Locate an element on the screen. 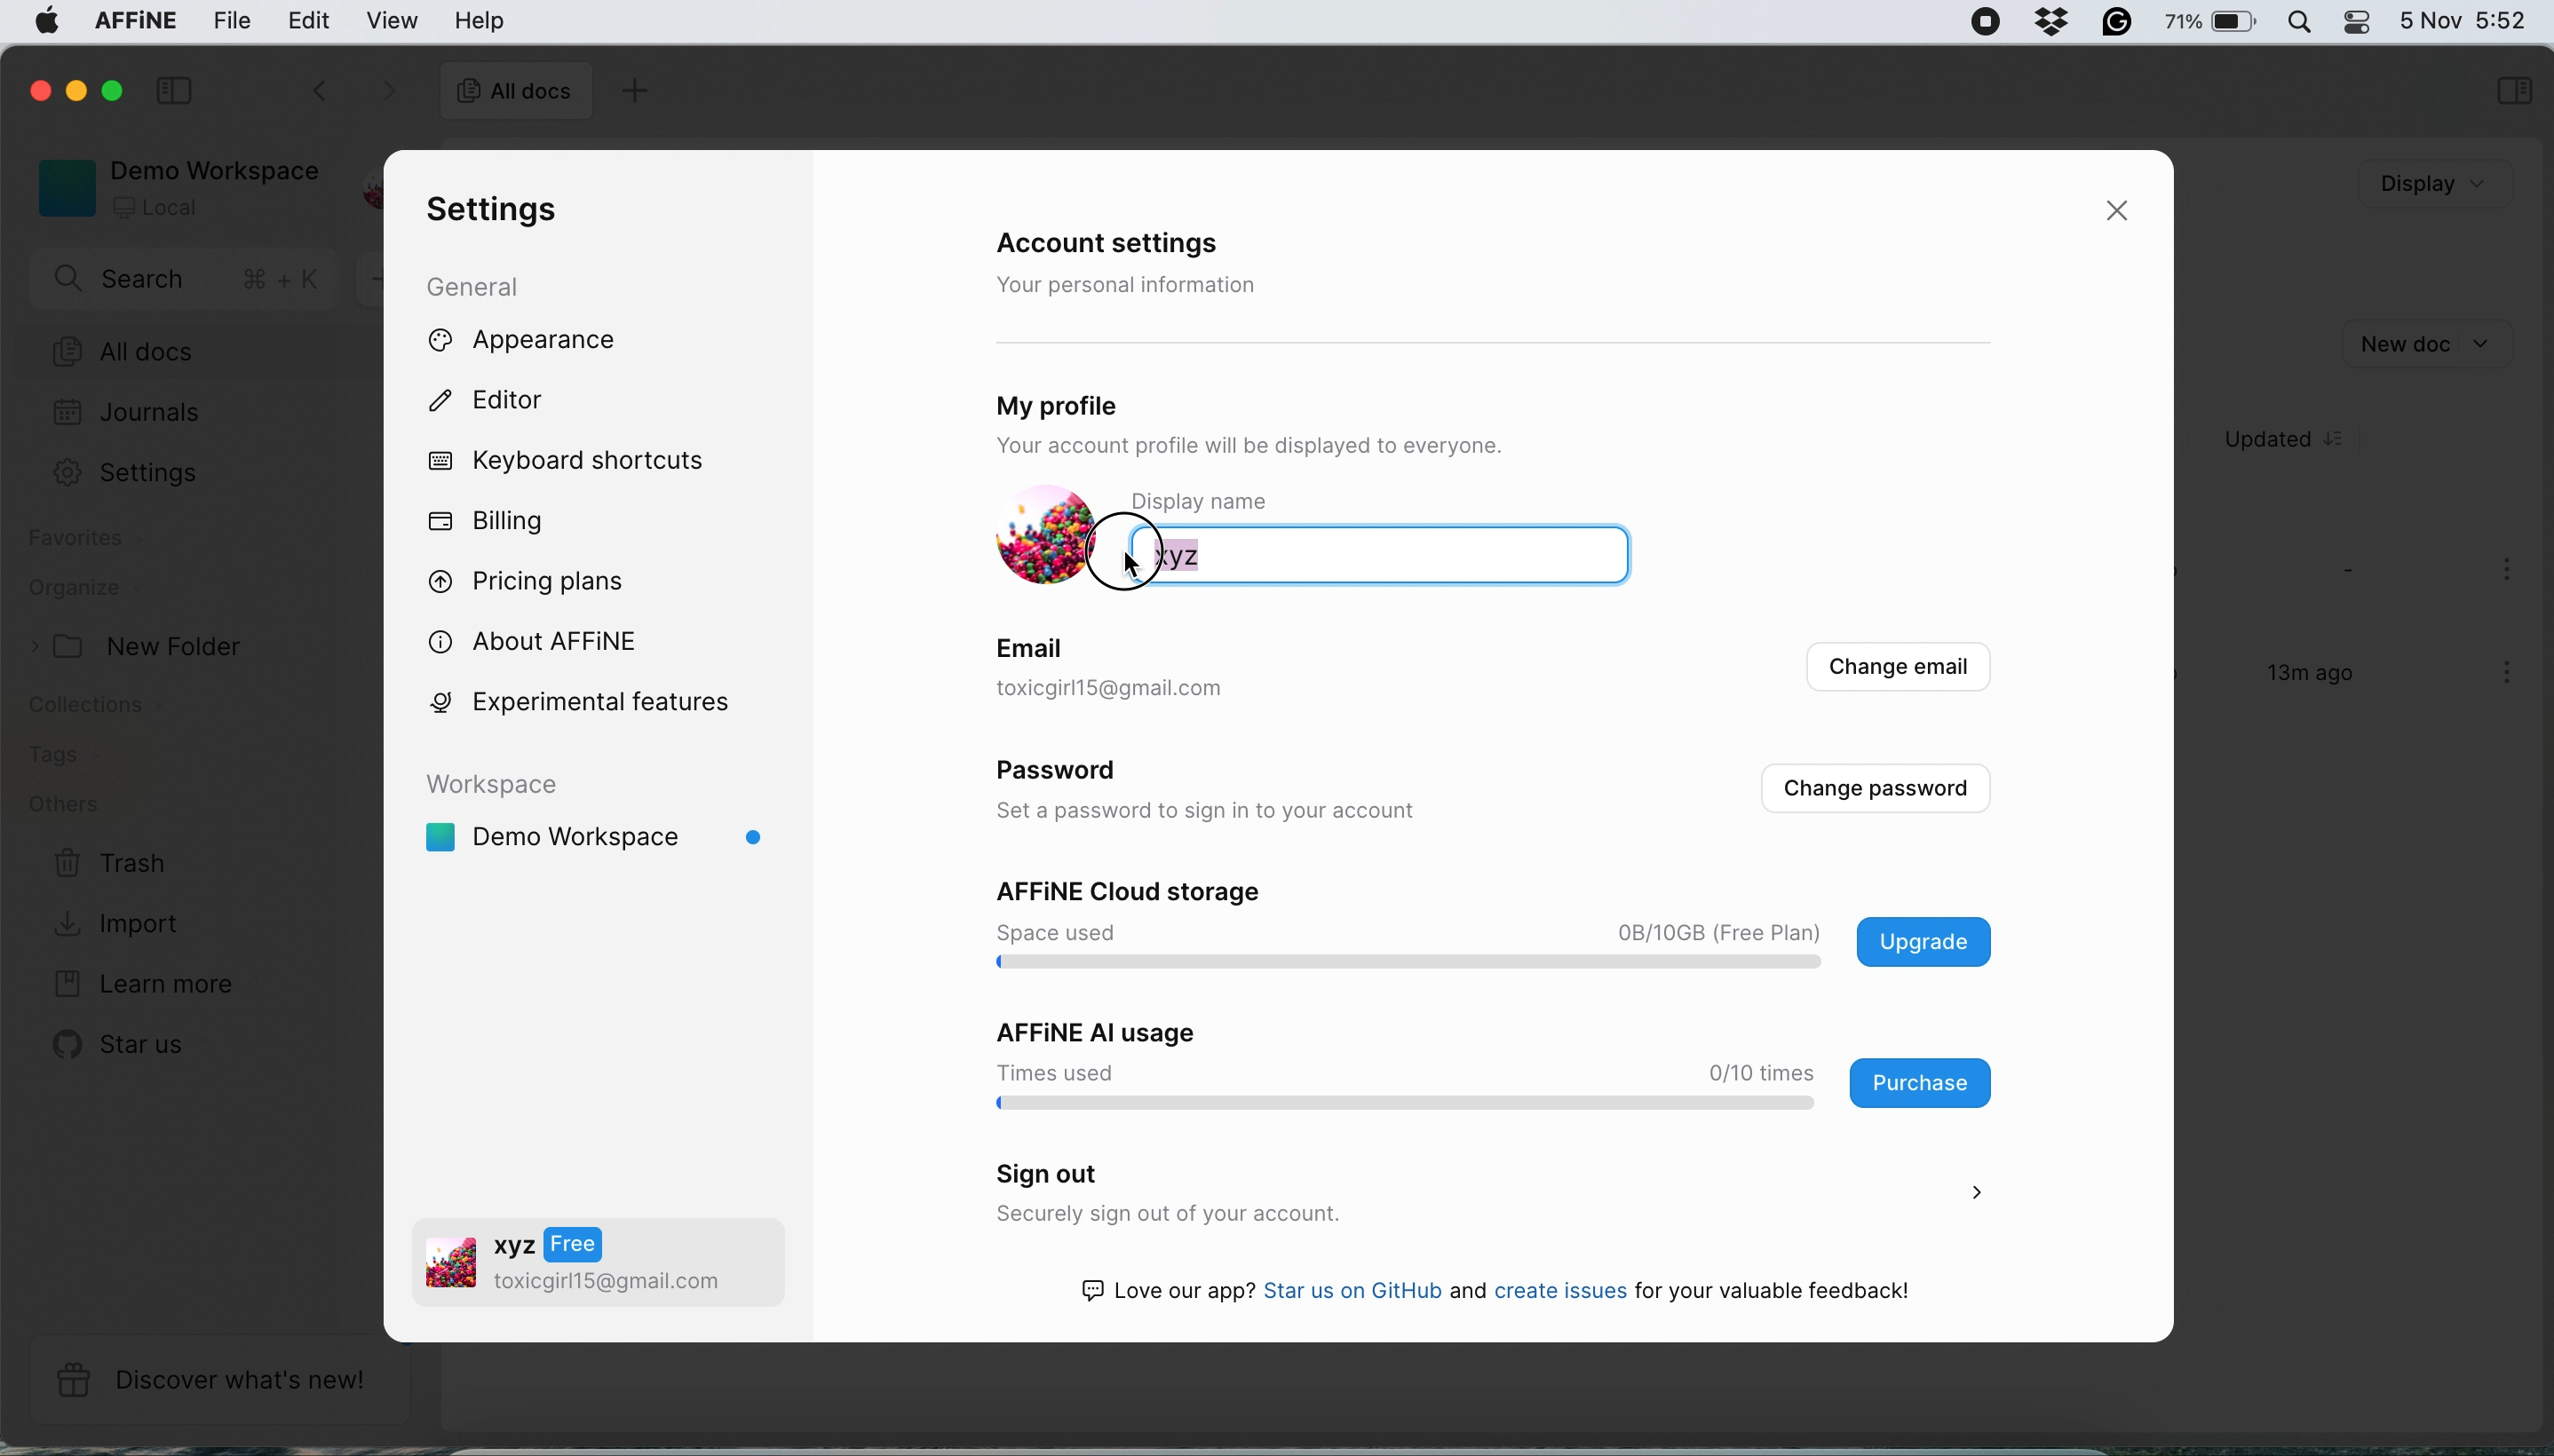 This screenshot has height=1456, width=2554. others is located at coordinates (64, 805).